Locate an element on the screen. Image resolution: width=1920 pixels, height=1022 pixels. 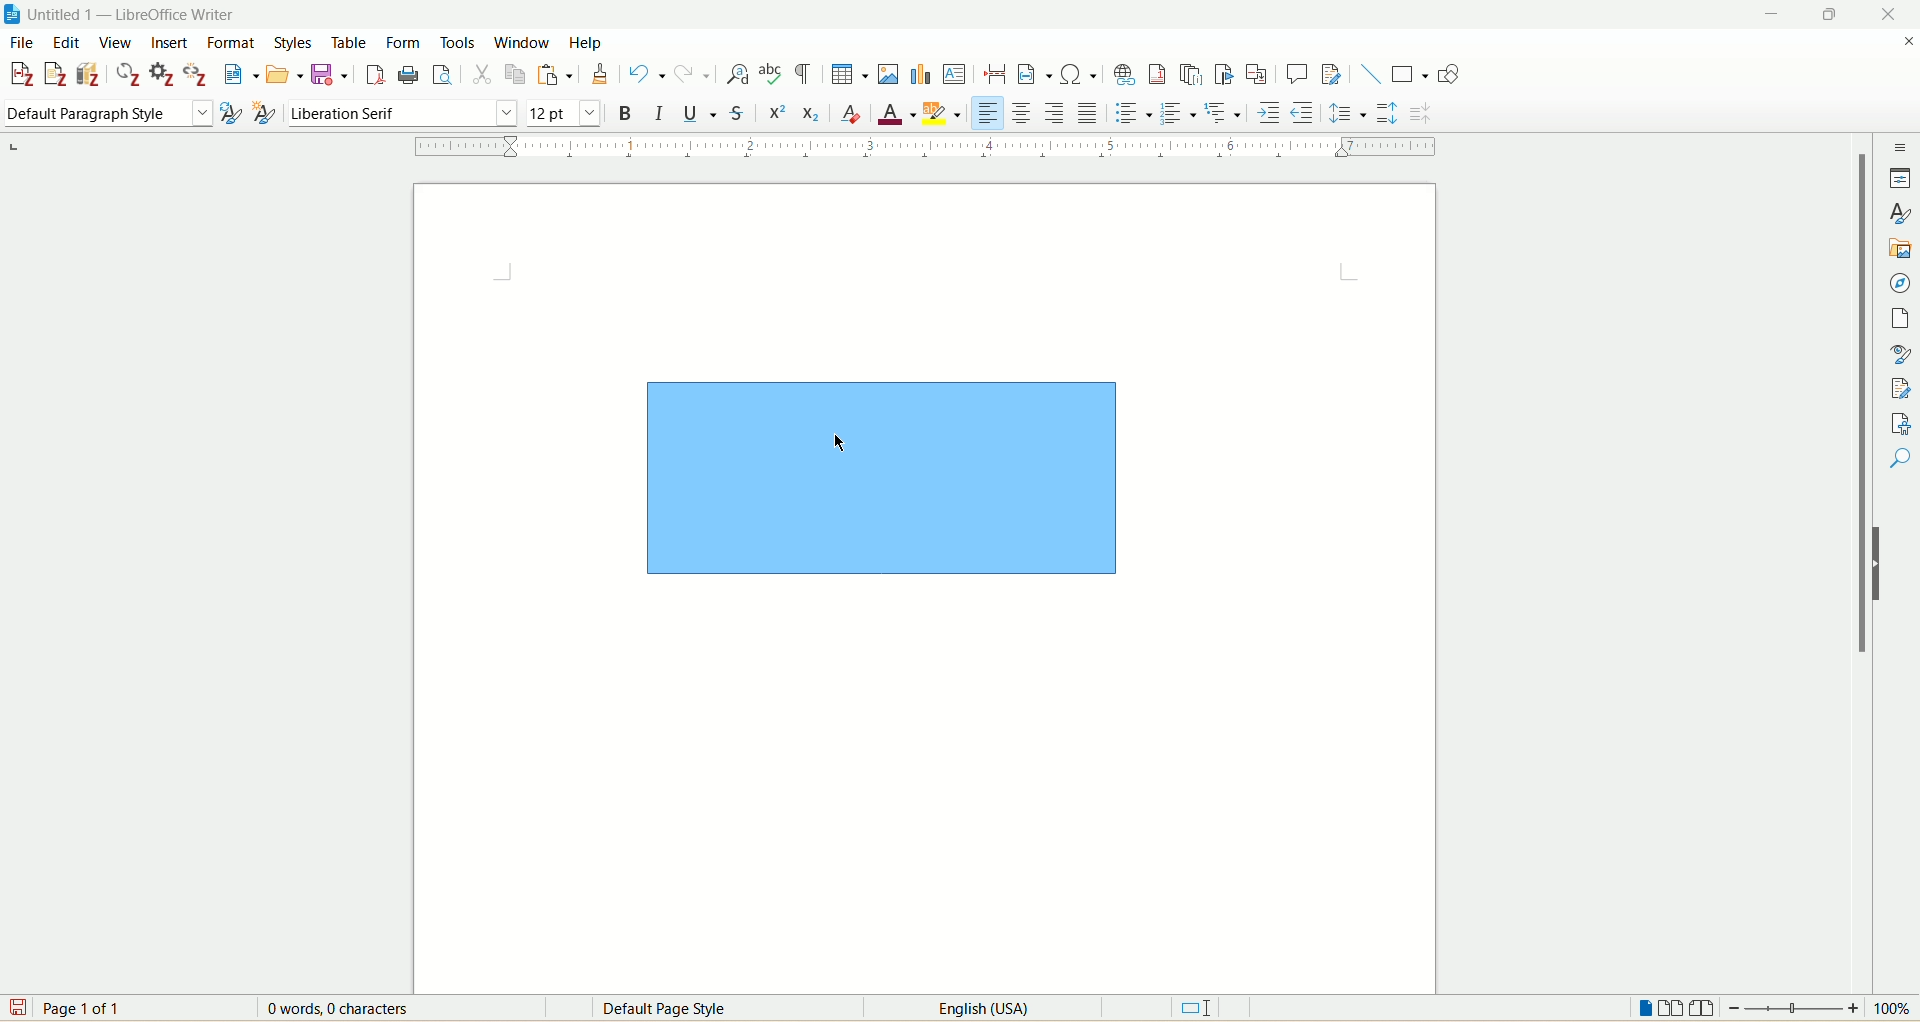
open is located at coordinates (281, 76).